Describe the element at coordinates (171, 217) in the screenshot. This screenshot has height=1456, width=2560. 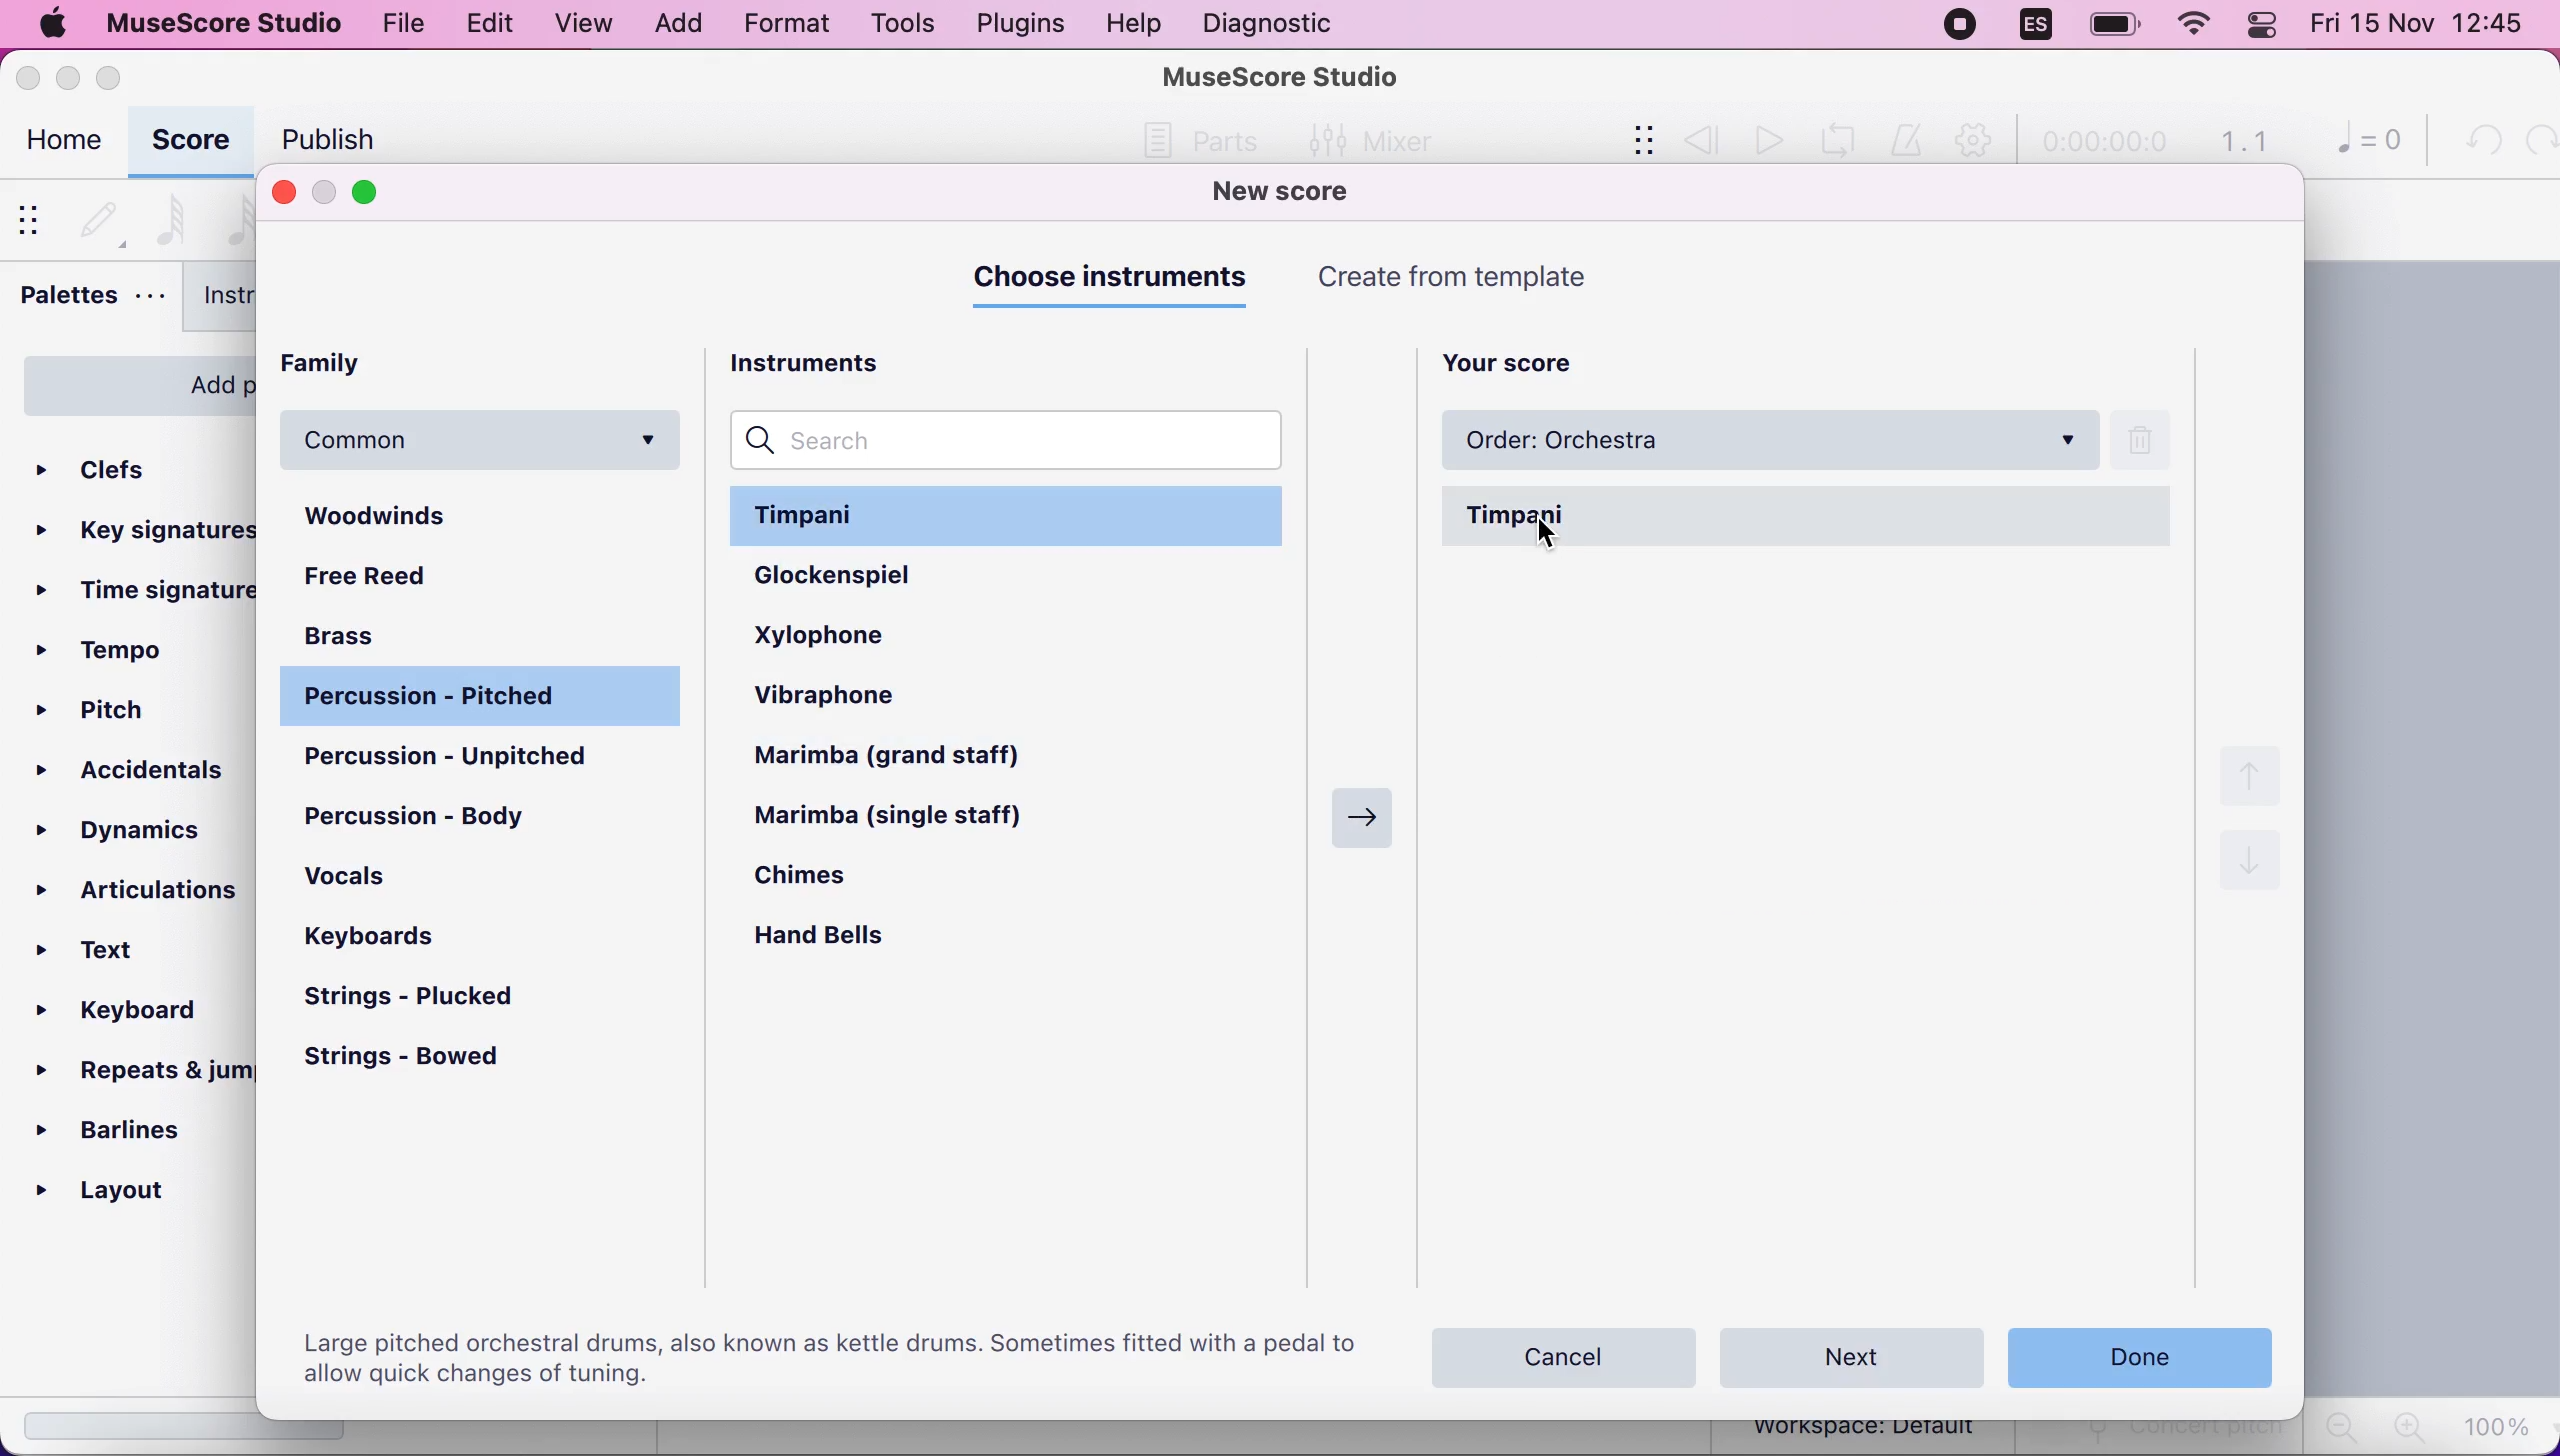
I see `64th note` at that location.